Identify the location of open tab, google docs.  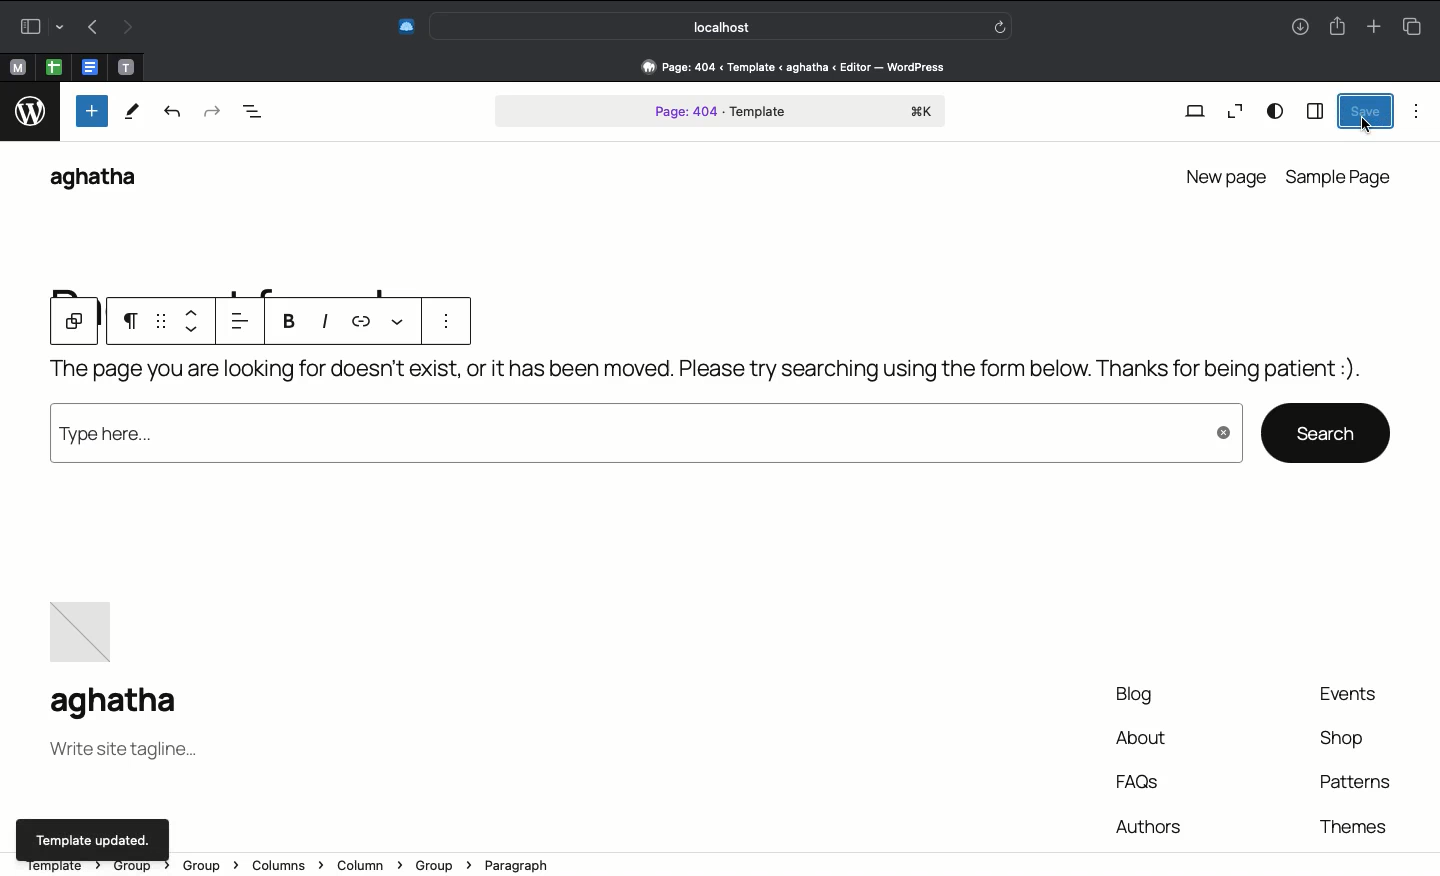
(88, 68).